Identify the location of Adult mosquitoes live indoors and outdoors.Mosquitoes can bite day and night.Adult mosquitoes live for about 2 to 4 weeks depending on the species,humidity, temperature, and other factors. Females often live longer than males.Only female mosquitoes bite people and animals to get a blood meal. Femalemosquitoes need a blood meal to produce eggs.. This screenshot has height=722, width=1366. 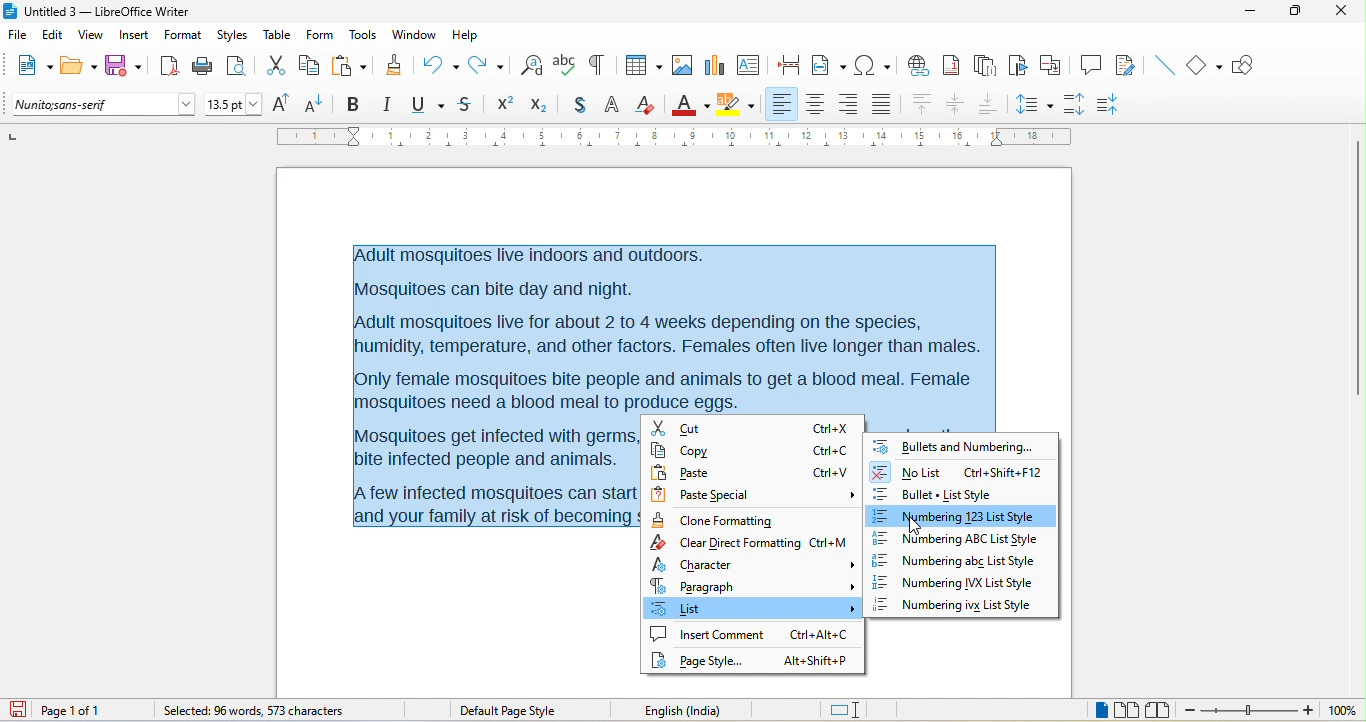
(670, 326).